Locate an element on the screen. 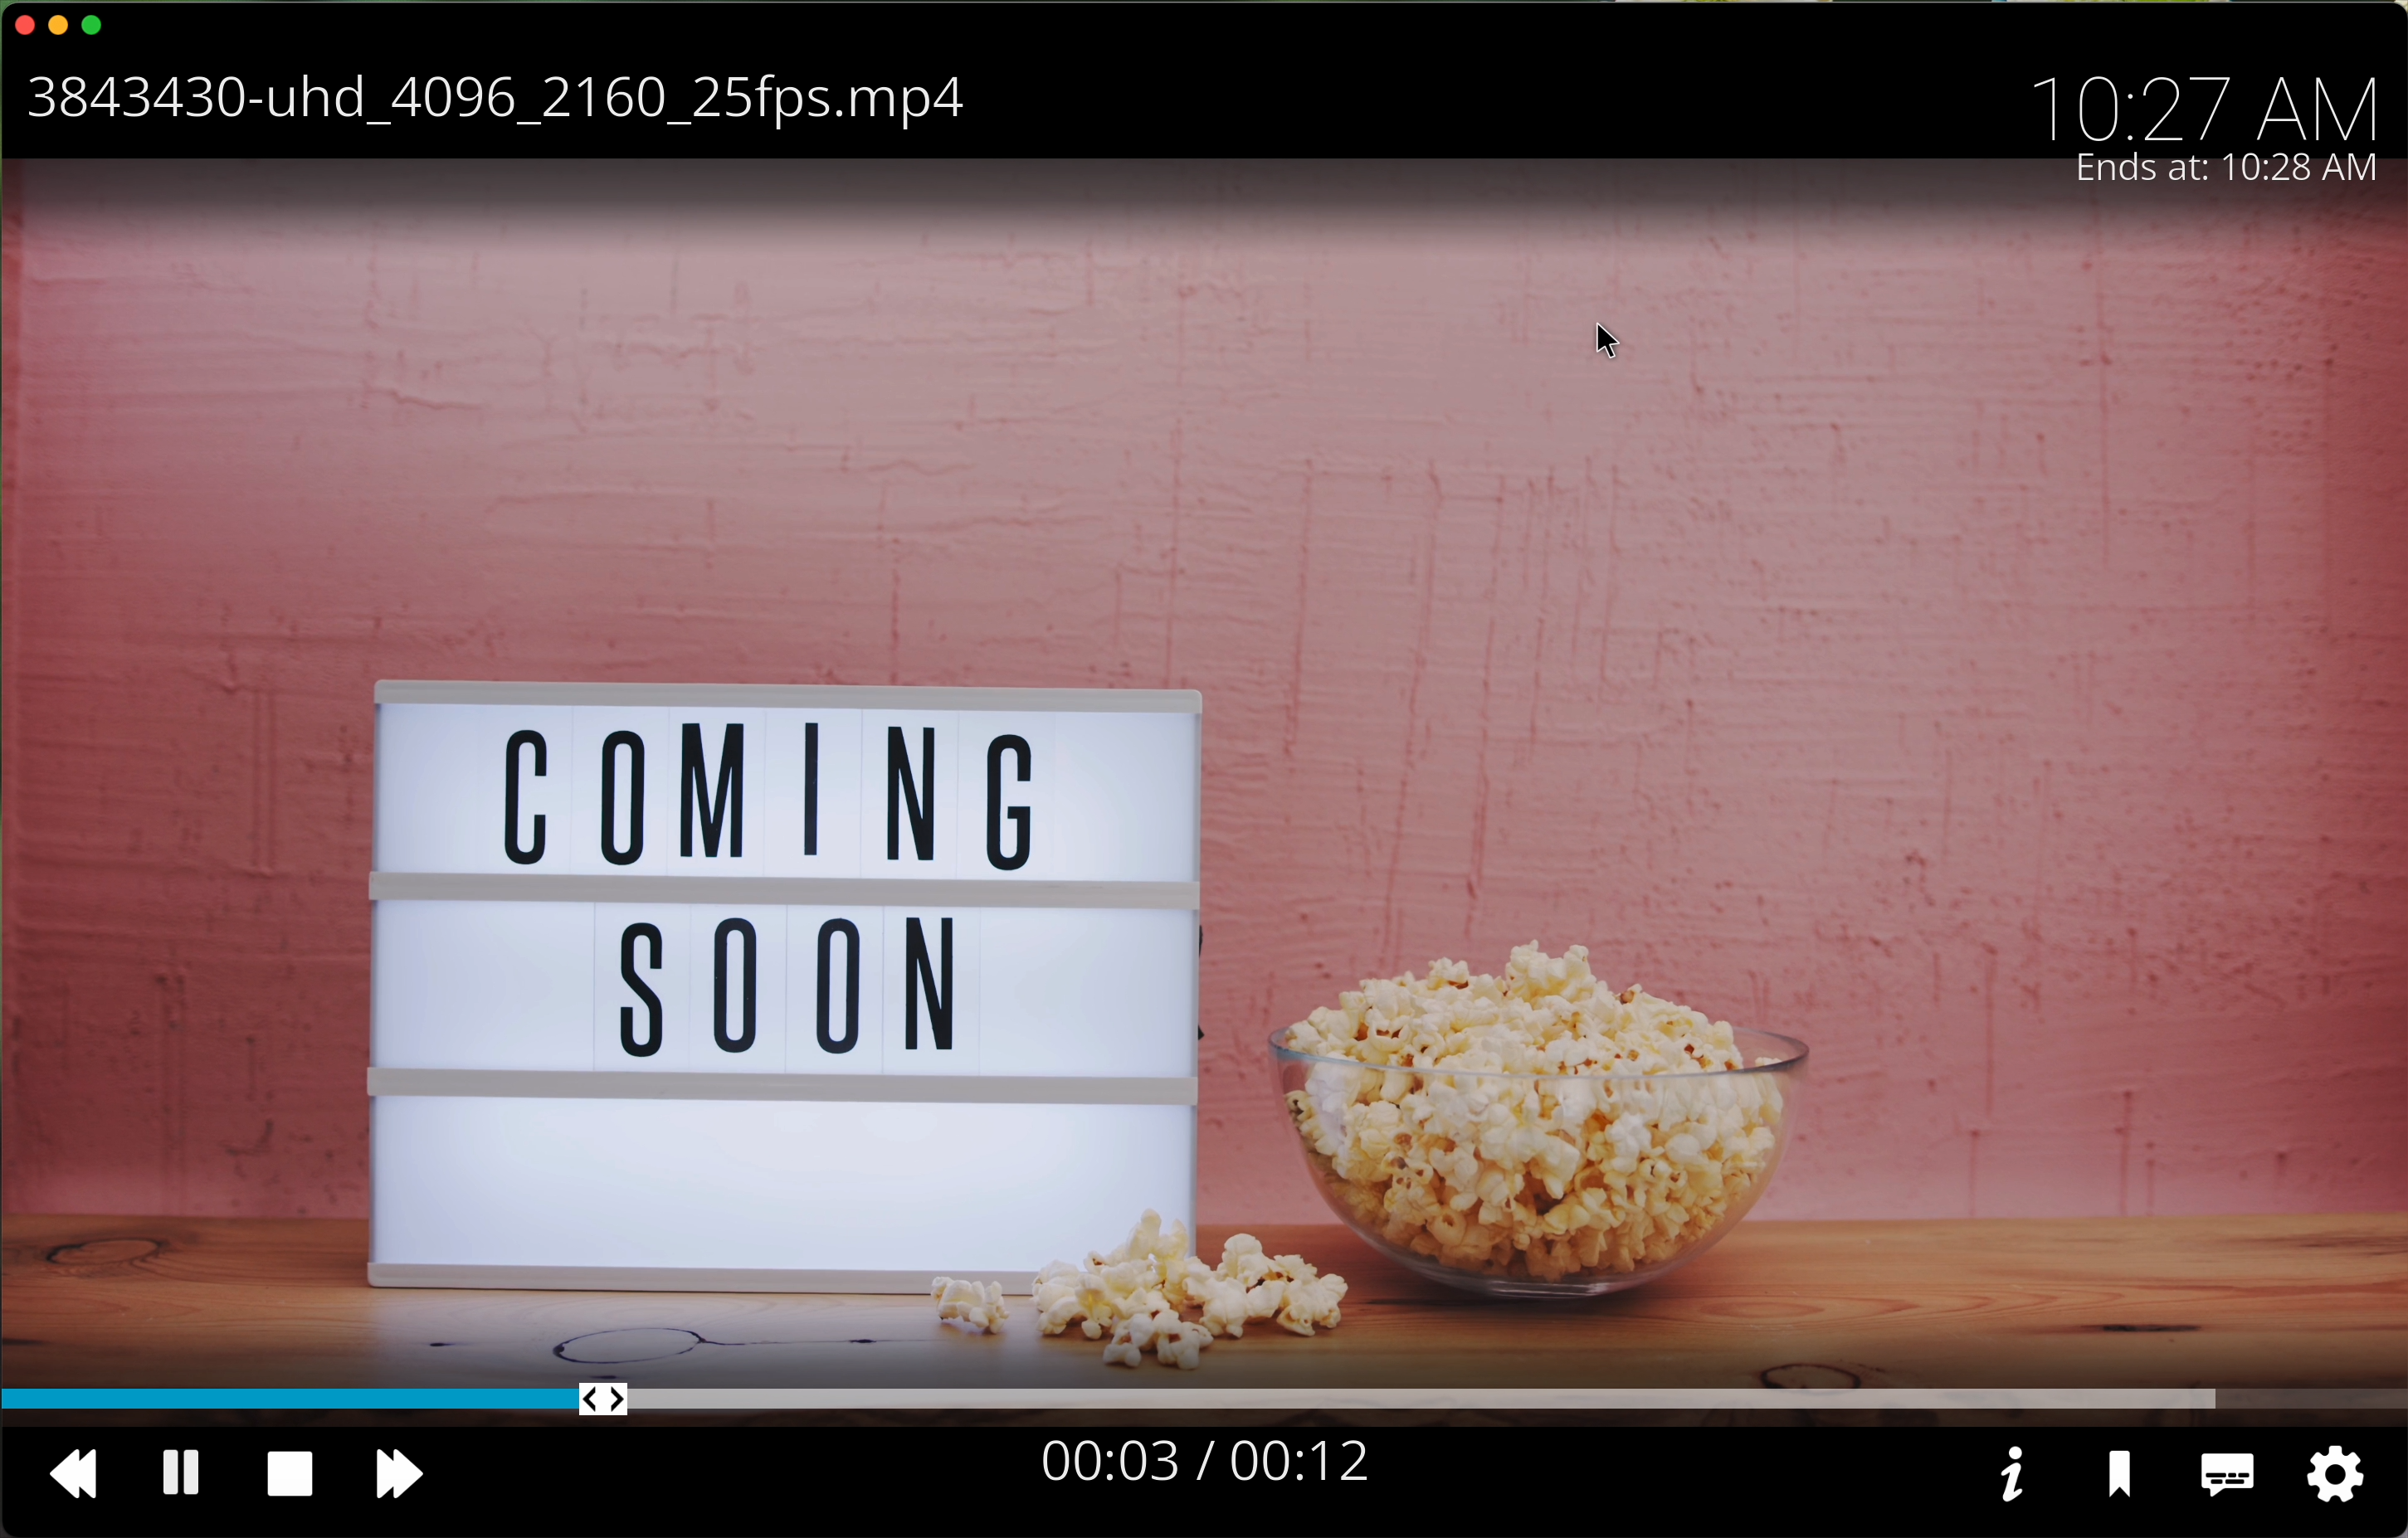 This screenshot has height=1538, width=2408. hour is located at coordinates (2211, 102).